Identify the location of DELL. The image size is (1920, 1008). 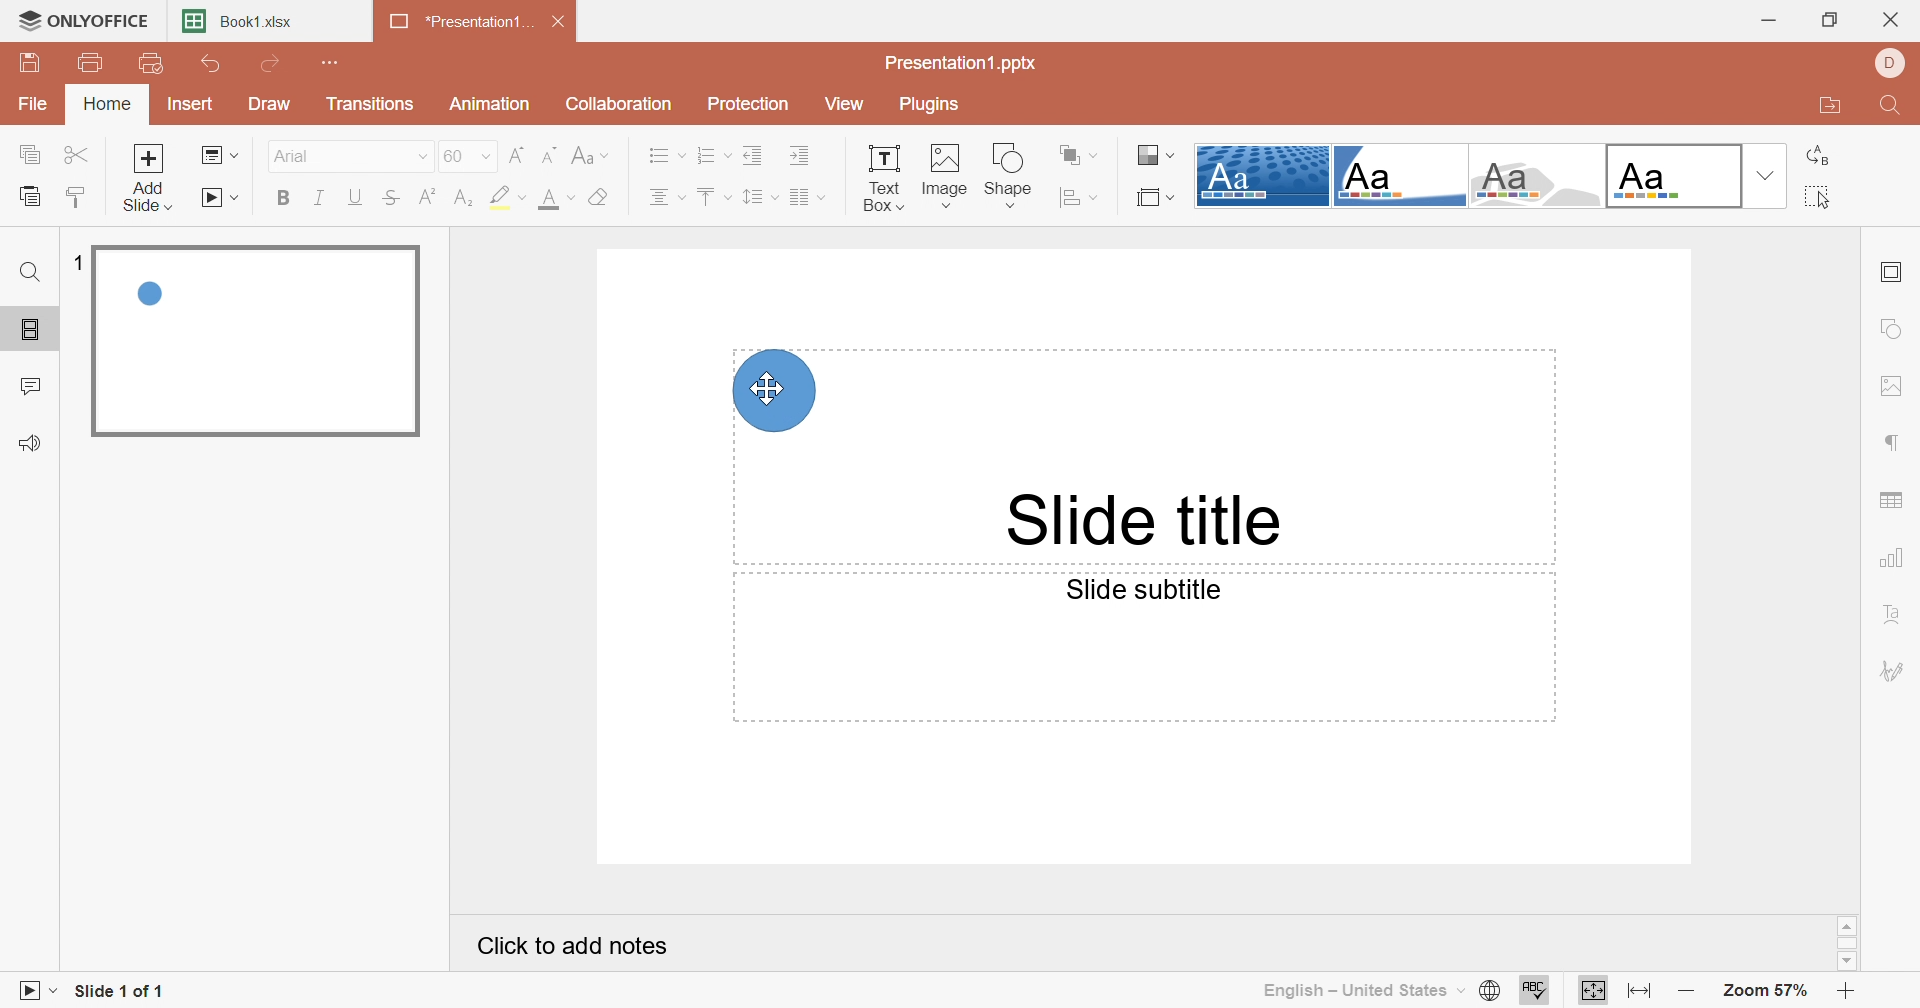
(1891, 62).